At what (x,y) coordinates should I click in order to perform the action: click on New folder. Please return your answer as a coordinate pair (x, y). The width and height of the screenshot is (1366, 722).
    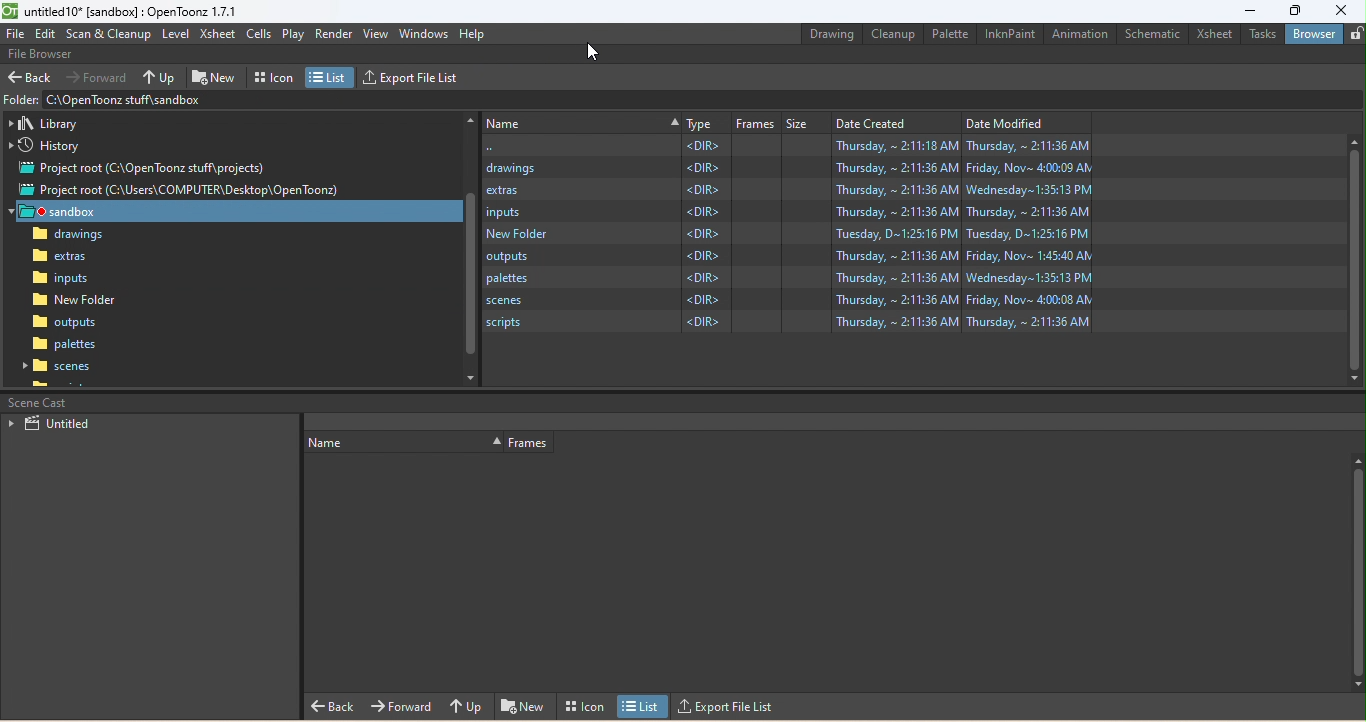
    Looking at the image, I should click on (216, 76).